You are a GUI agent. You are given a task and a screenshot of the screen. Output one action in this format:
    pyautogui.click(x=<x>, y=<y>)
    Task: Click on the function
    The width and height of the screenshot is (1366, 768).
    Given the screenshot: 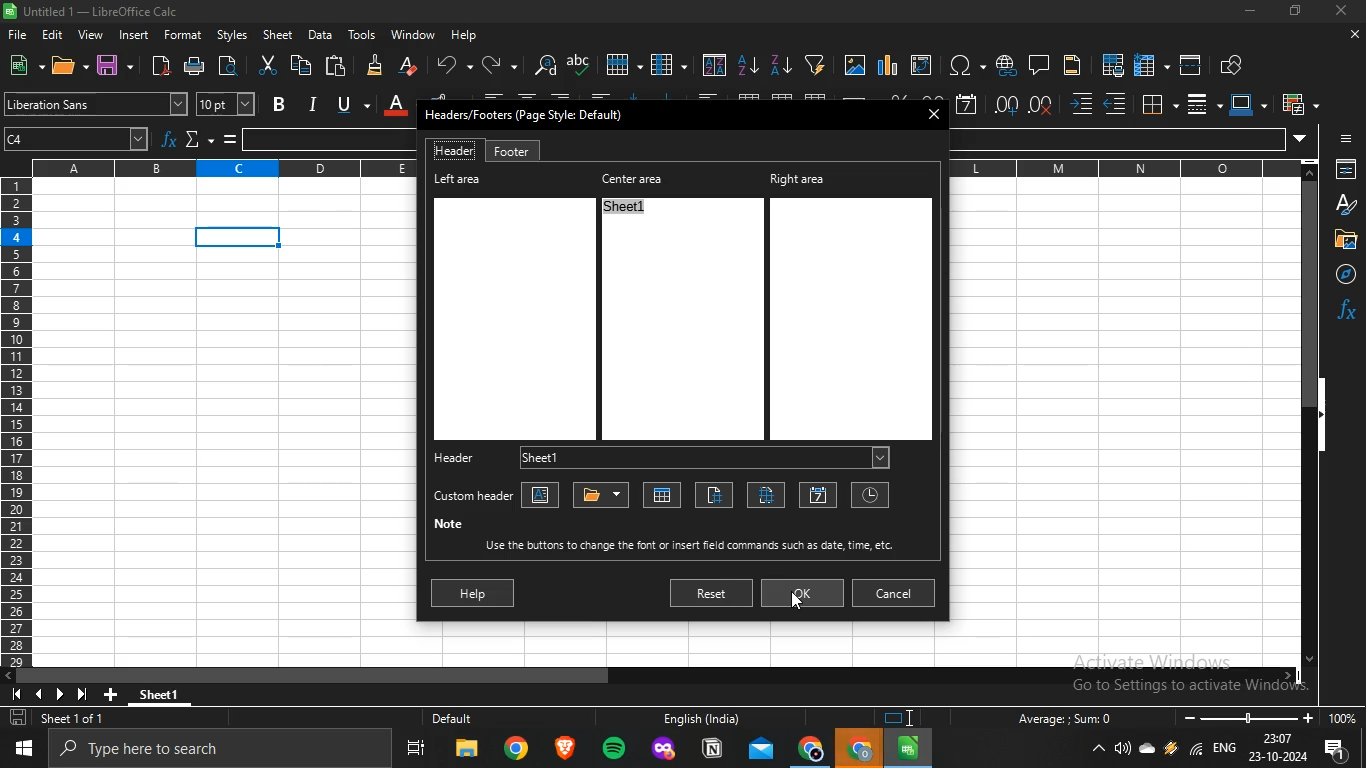 What is the action you would take?
    pyautogui.click(x=1346, y=309)
    